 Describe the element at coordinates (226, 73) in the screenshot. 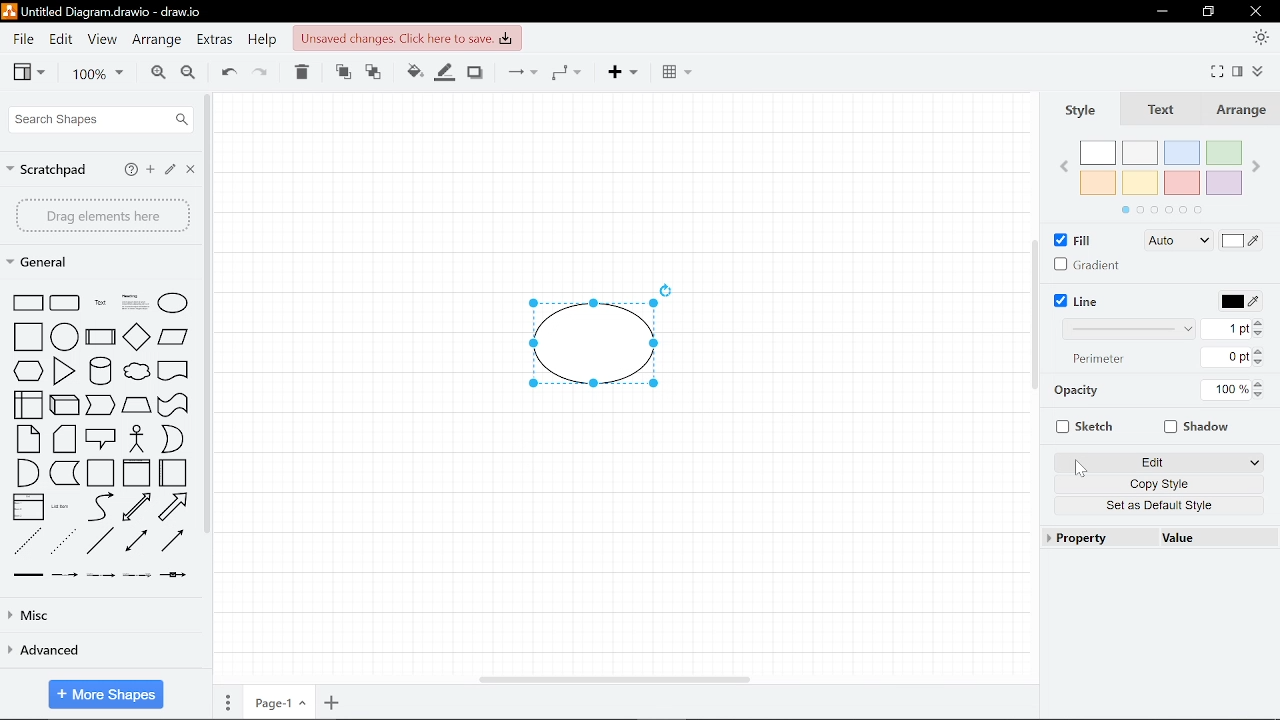

I see `Undo` at that location.